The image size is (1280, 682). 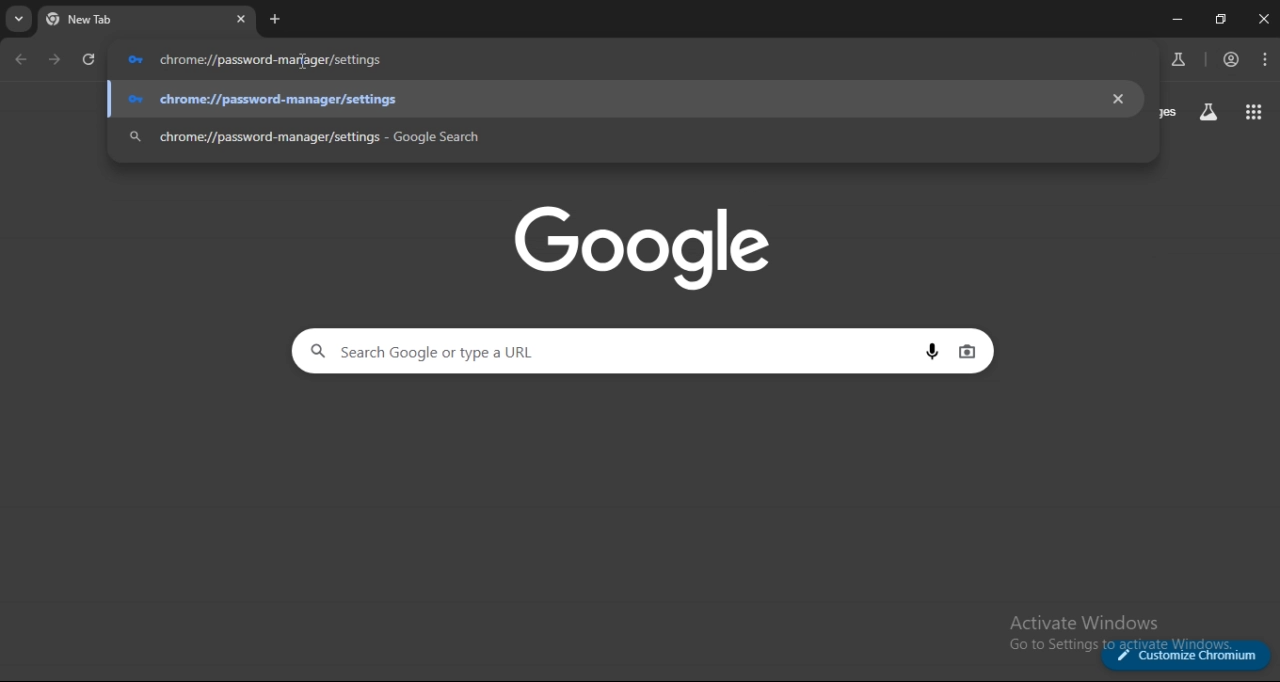 I want to click on chrome://password-manager/settings, so click(x=609, y=99).